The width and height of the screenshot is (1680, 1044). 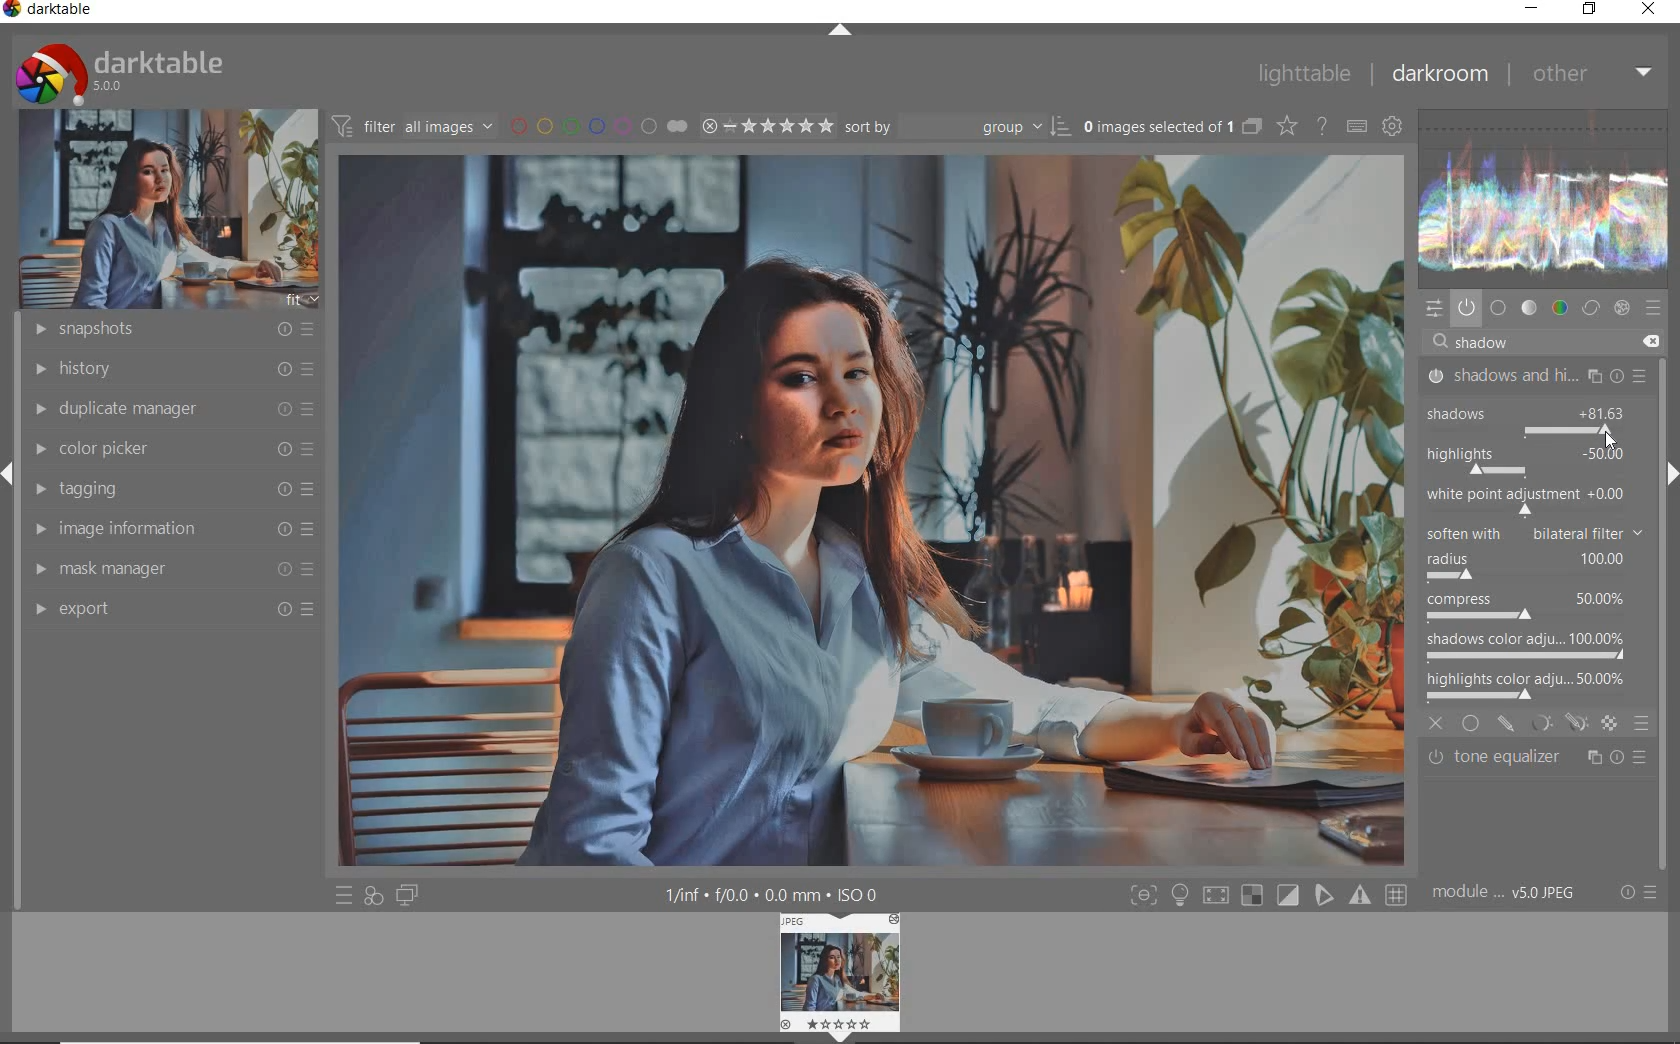 I want to click on selected images, so click(x=1156, y=126).